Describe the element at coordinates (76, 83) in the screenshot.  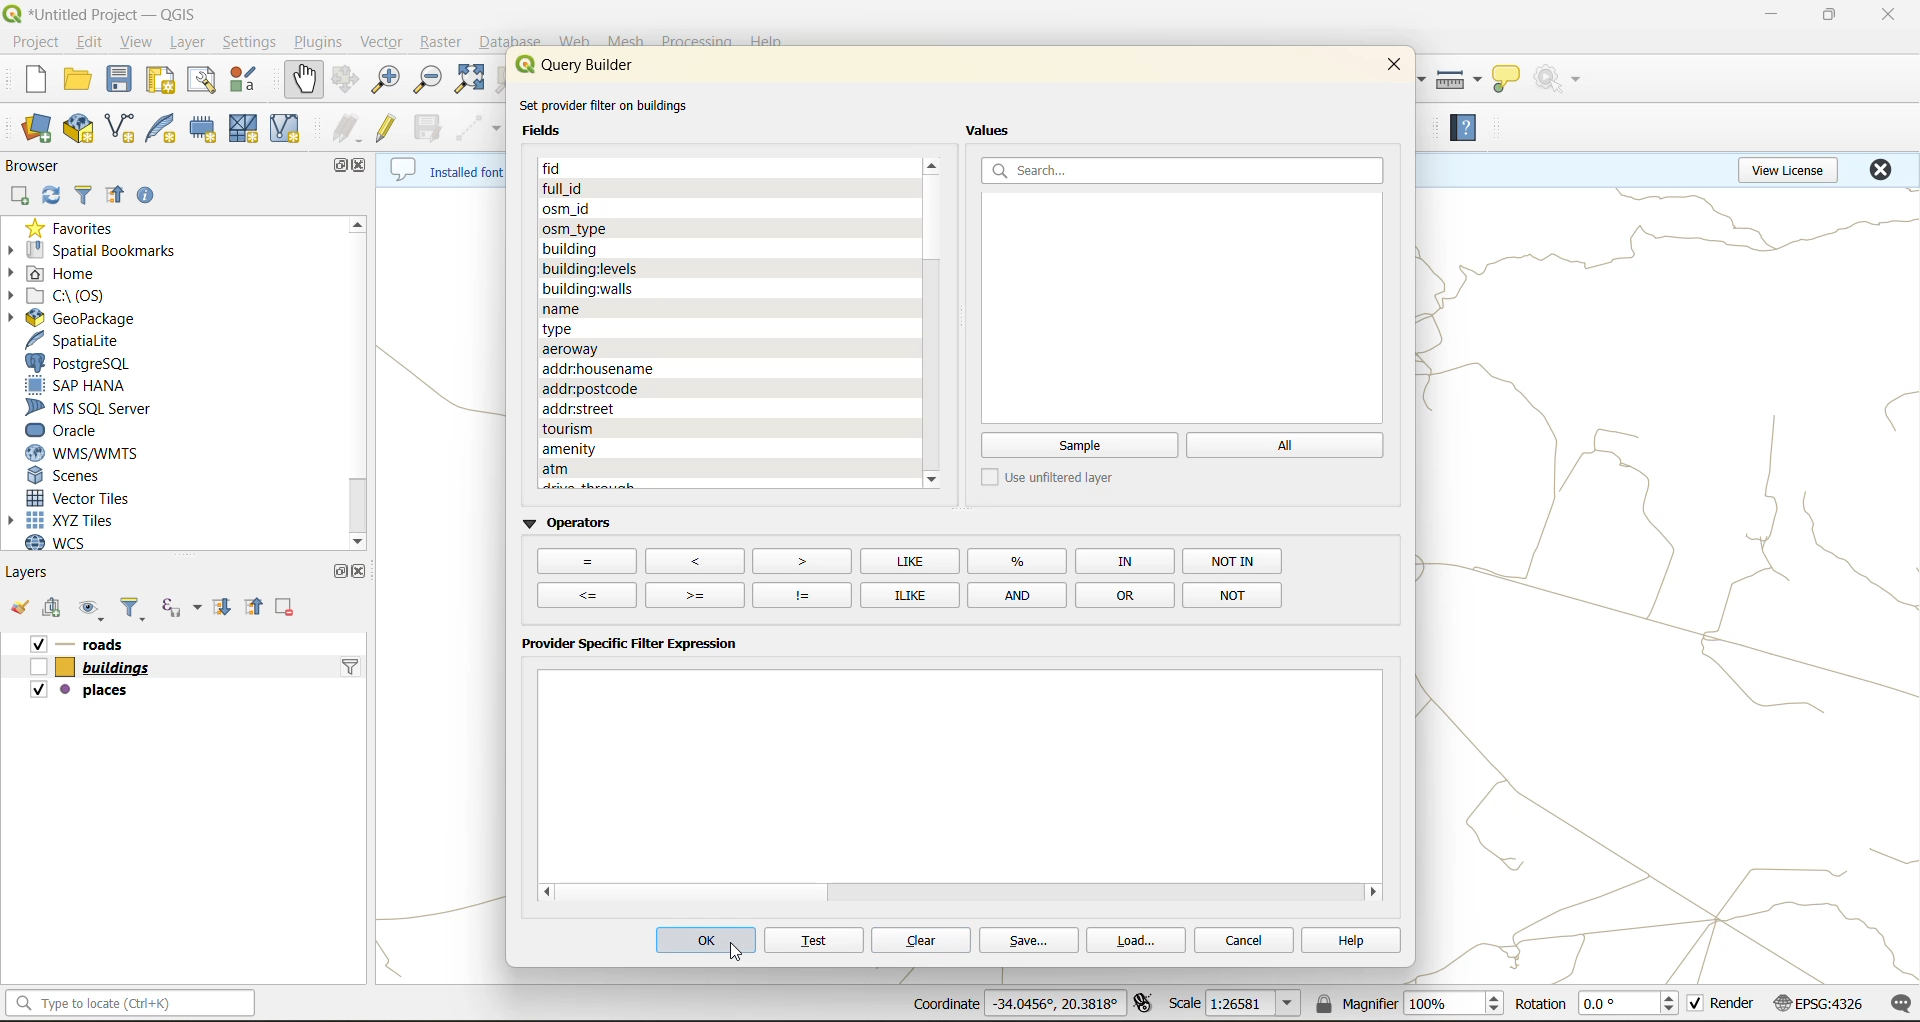
I see `open` at that location.